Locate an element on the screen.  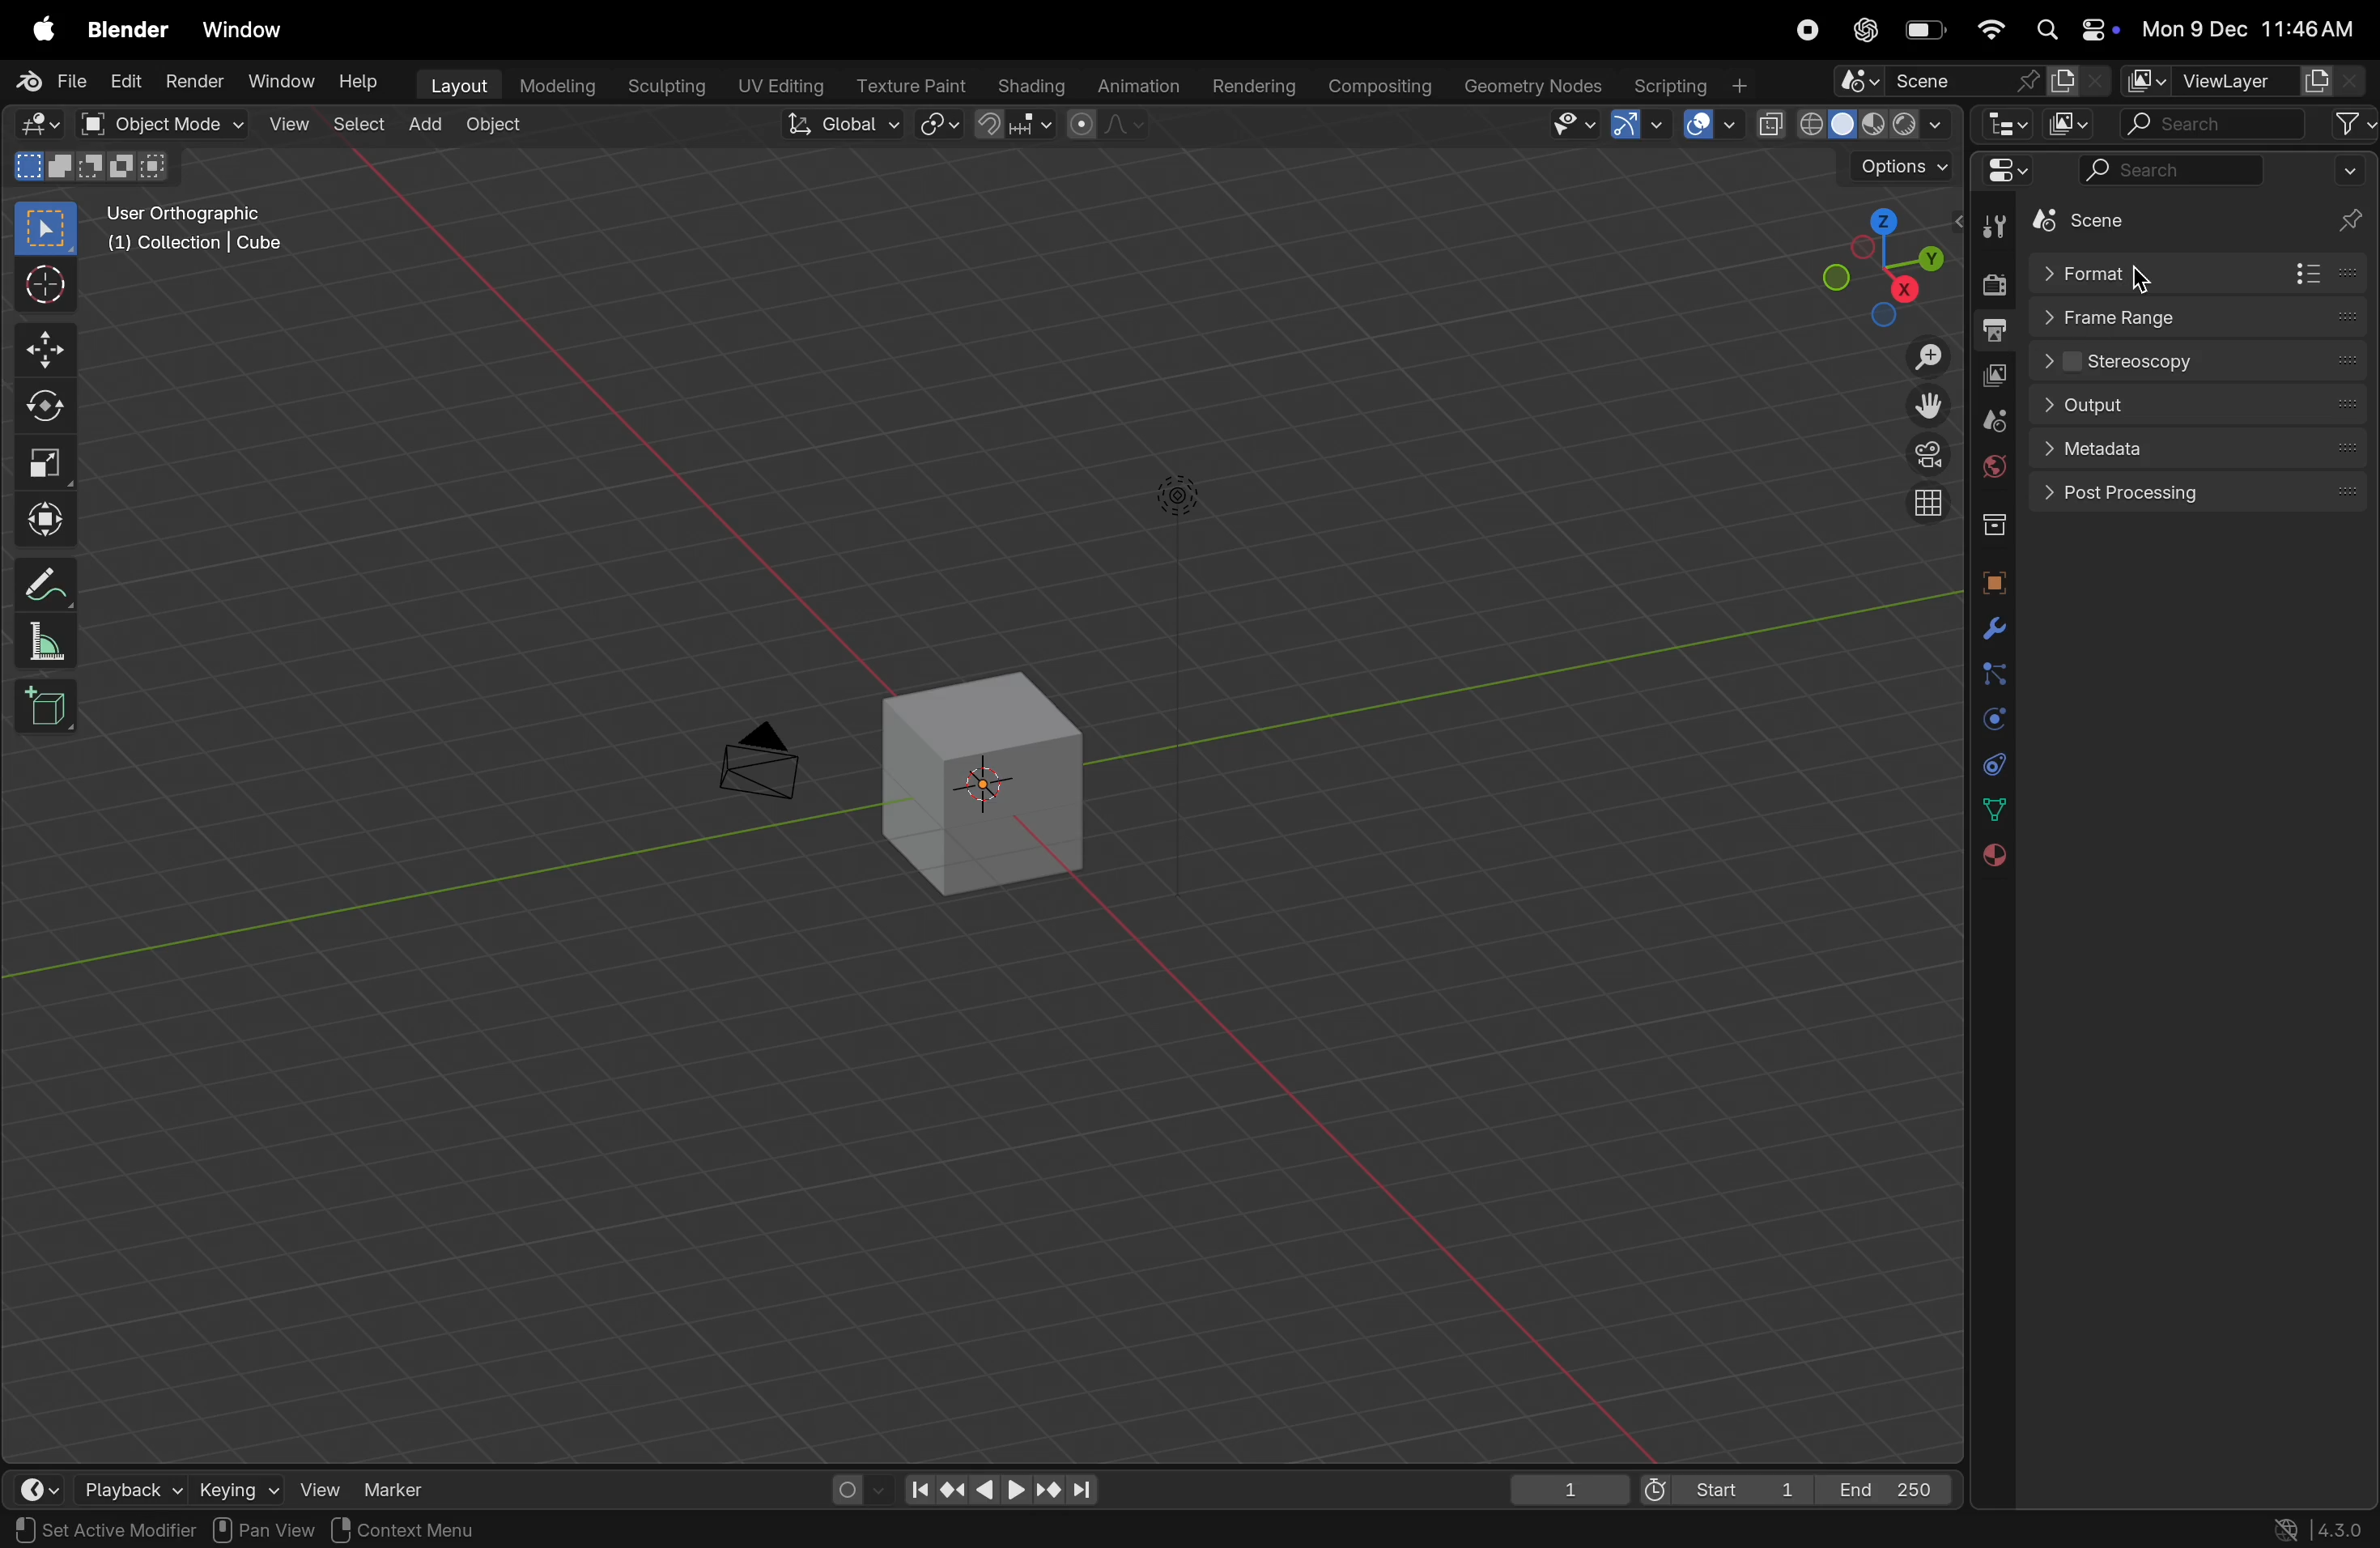
time frame is located at coordinates (41, 1488).